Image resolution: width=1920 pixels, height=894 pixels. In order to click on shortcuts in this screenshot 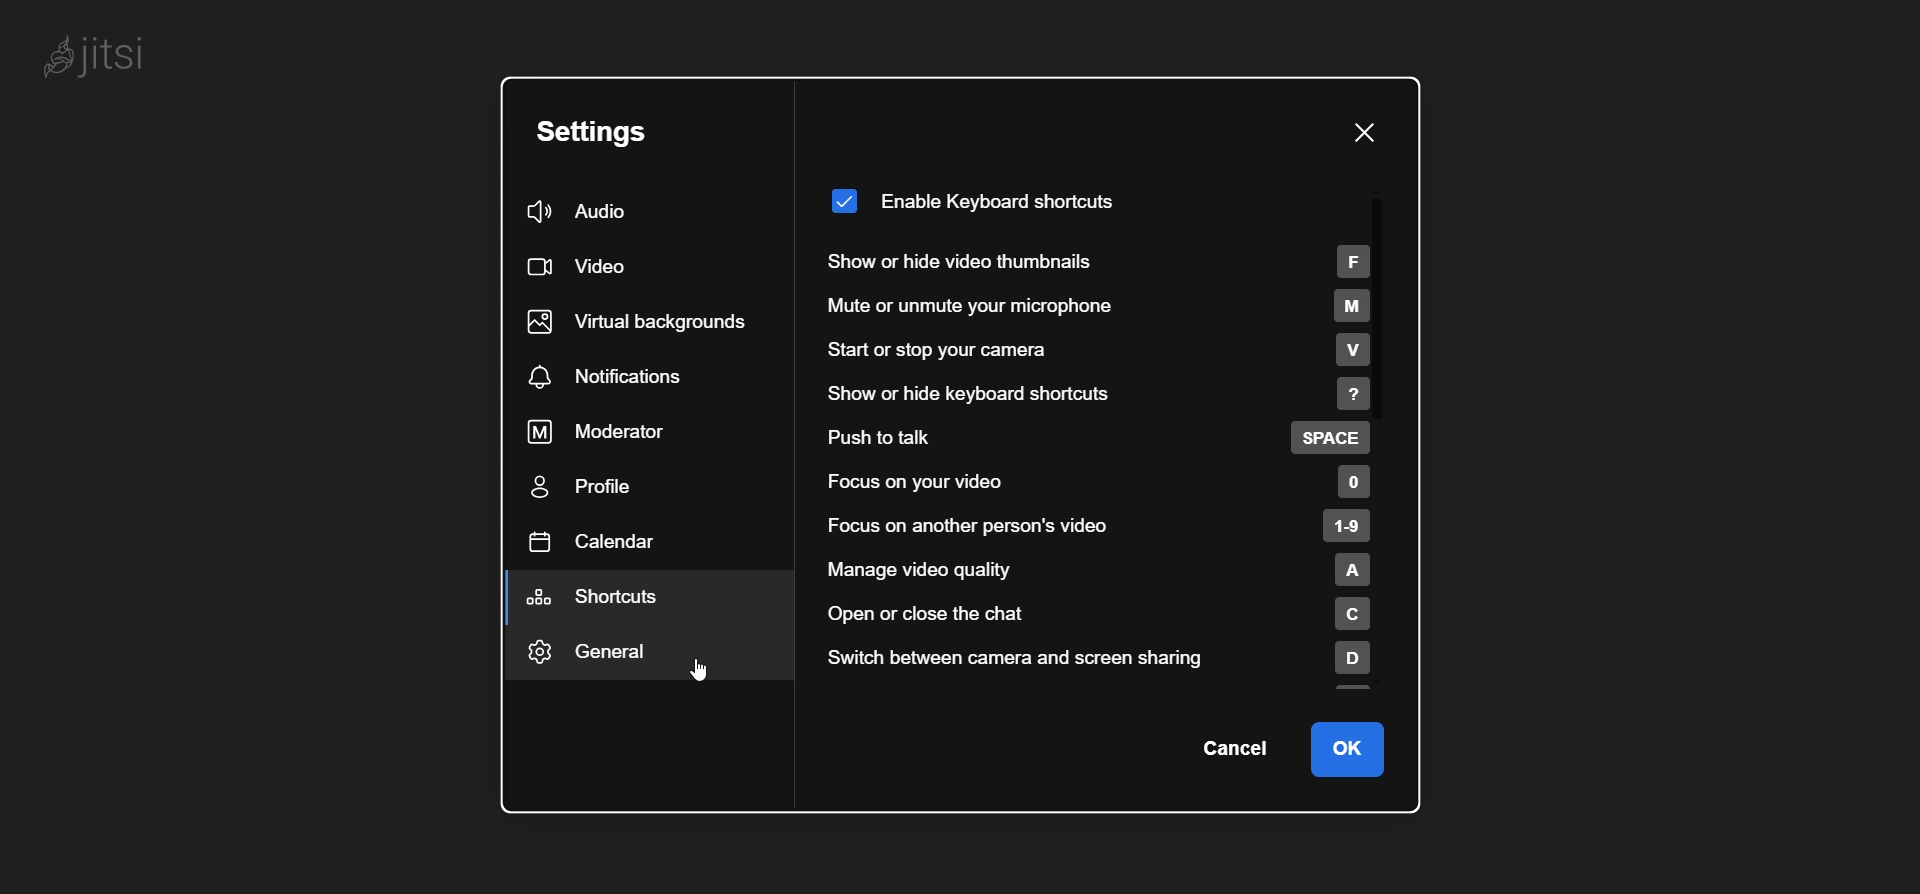, I will do `click(604, 598)`.